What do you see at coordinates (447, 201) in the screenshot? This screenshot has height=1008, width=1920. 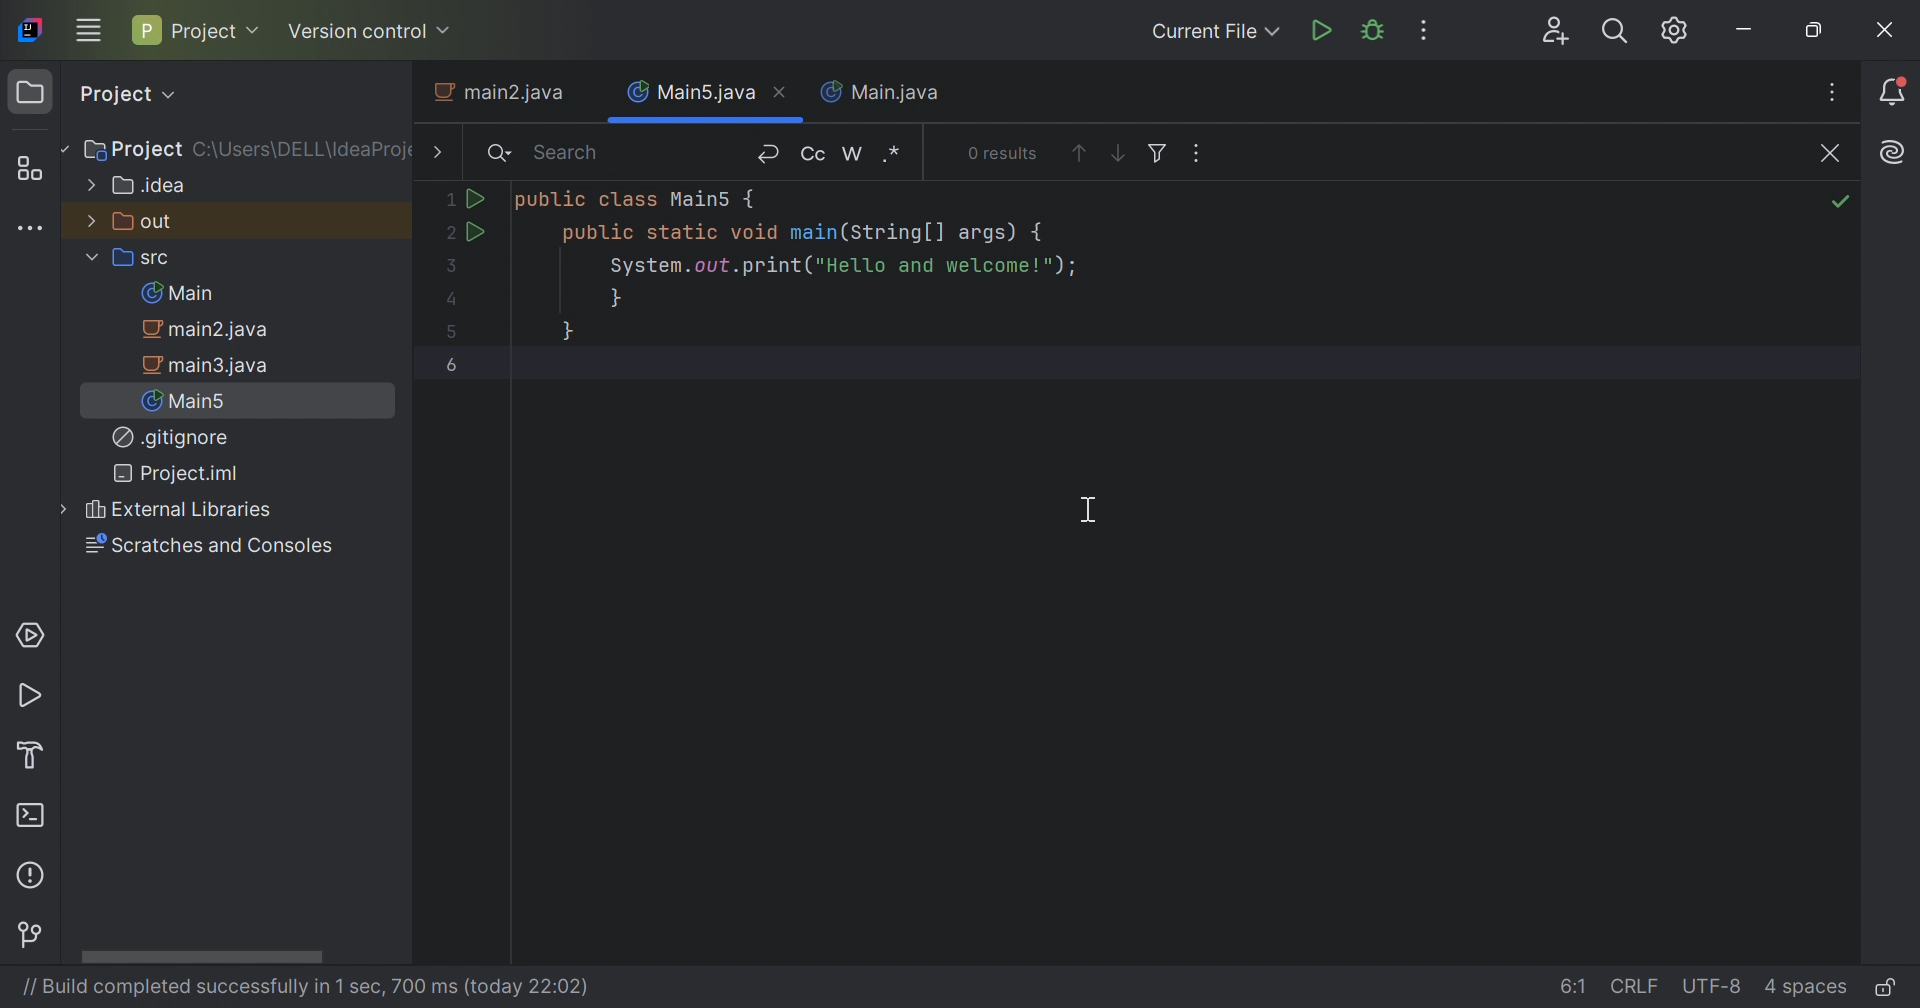 I see `` at bounding box center [447, 201].